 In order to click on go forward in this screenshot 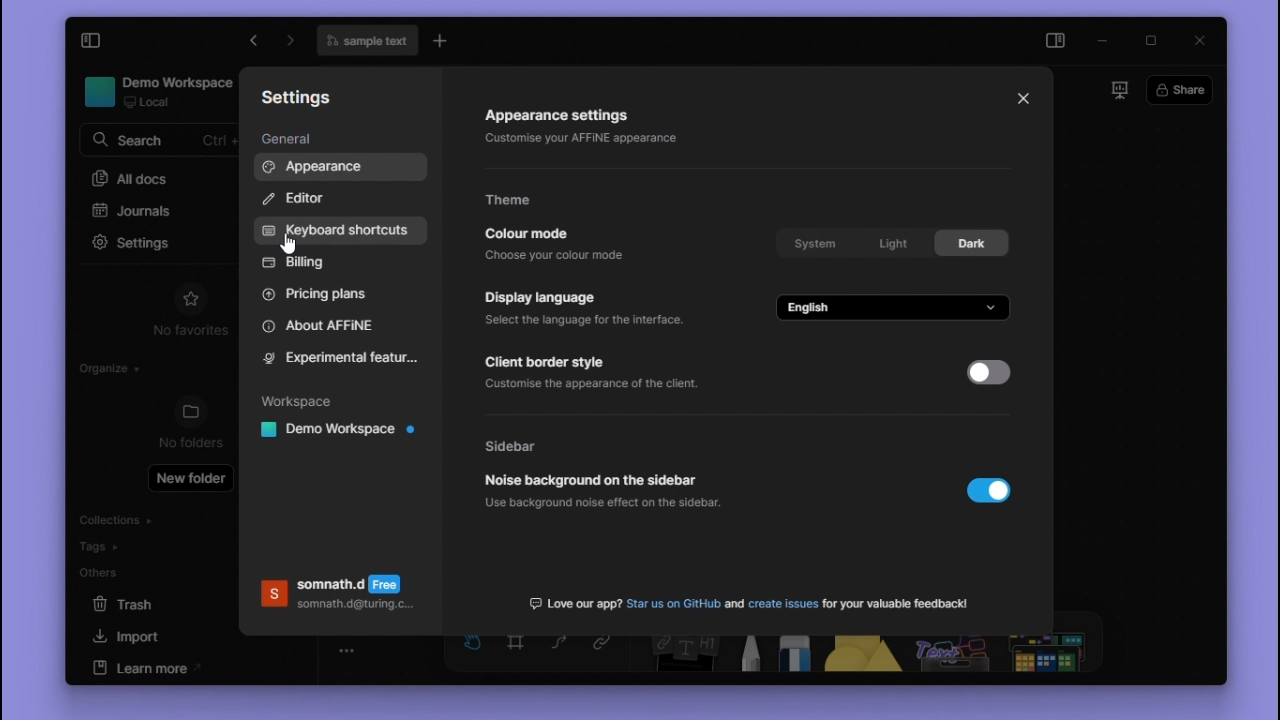, I will do `click(250, 41)`.